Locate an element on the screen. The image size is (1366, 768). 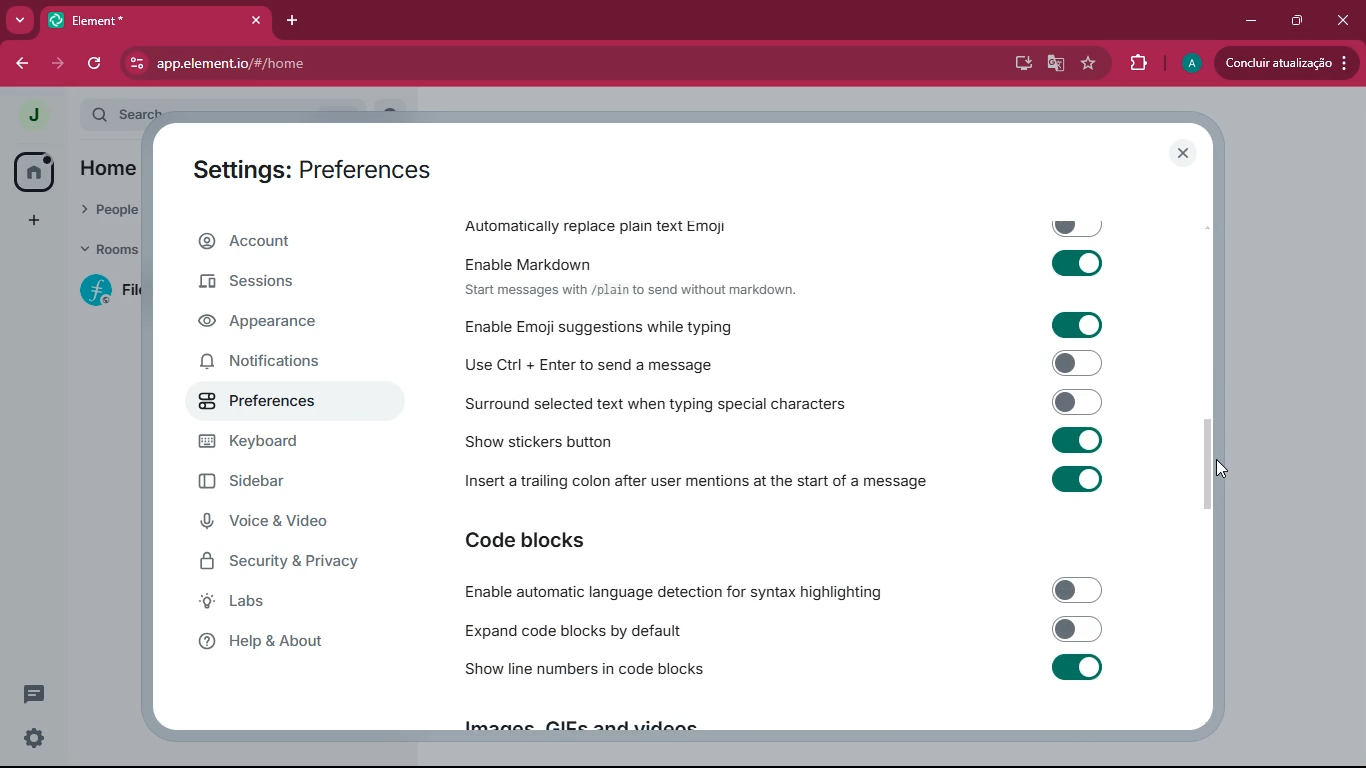
element is located at coordinates (155, 18).